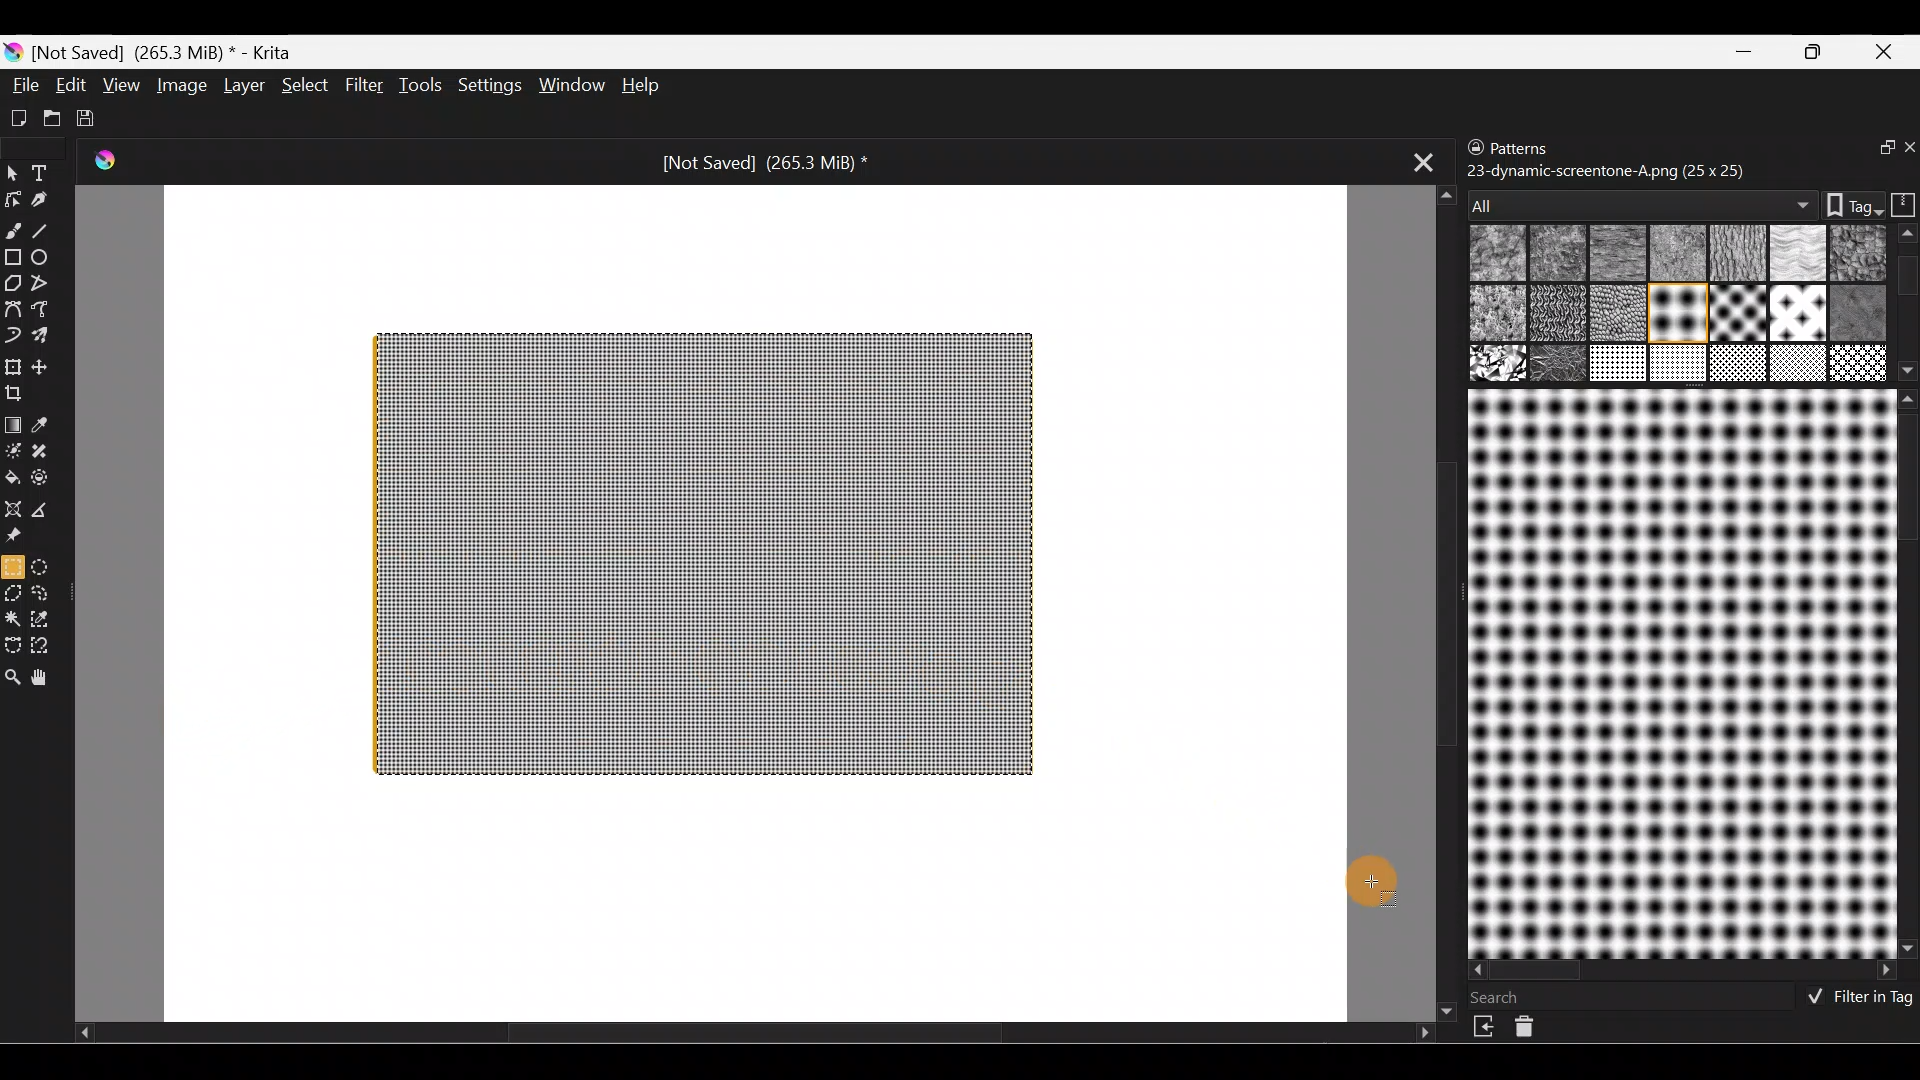 Image resolution: width=1920 pixels, height=1080 pixels. I want to click on Create new document, so click(18, 119).